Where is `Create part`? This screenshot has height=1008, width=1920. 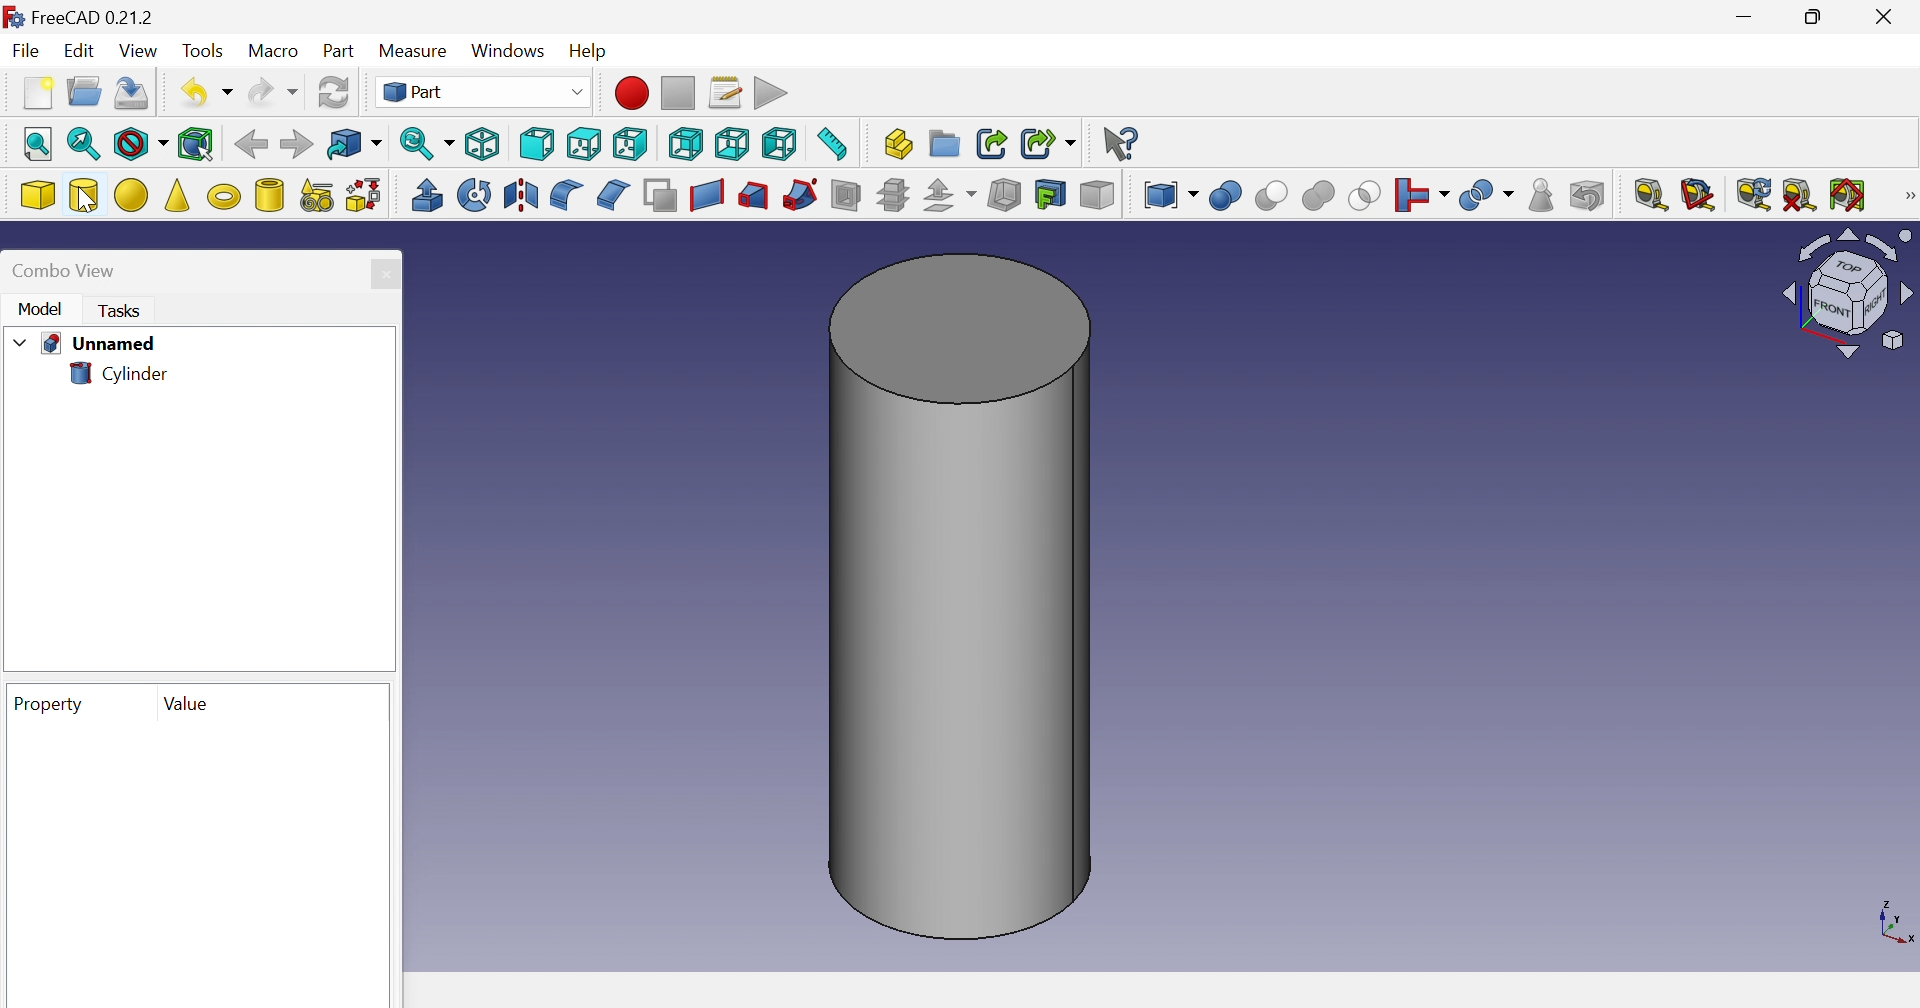 Create part is located at coordinates (898, 141).